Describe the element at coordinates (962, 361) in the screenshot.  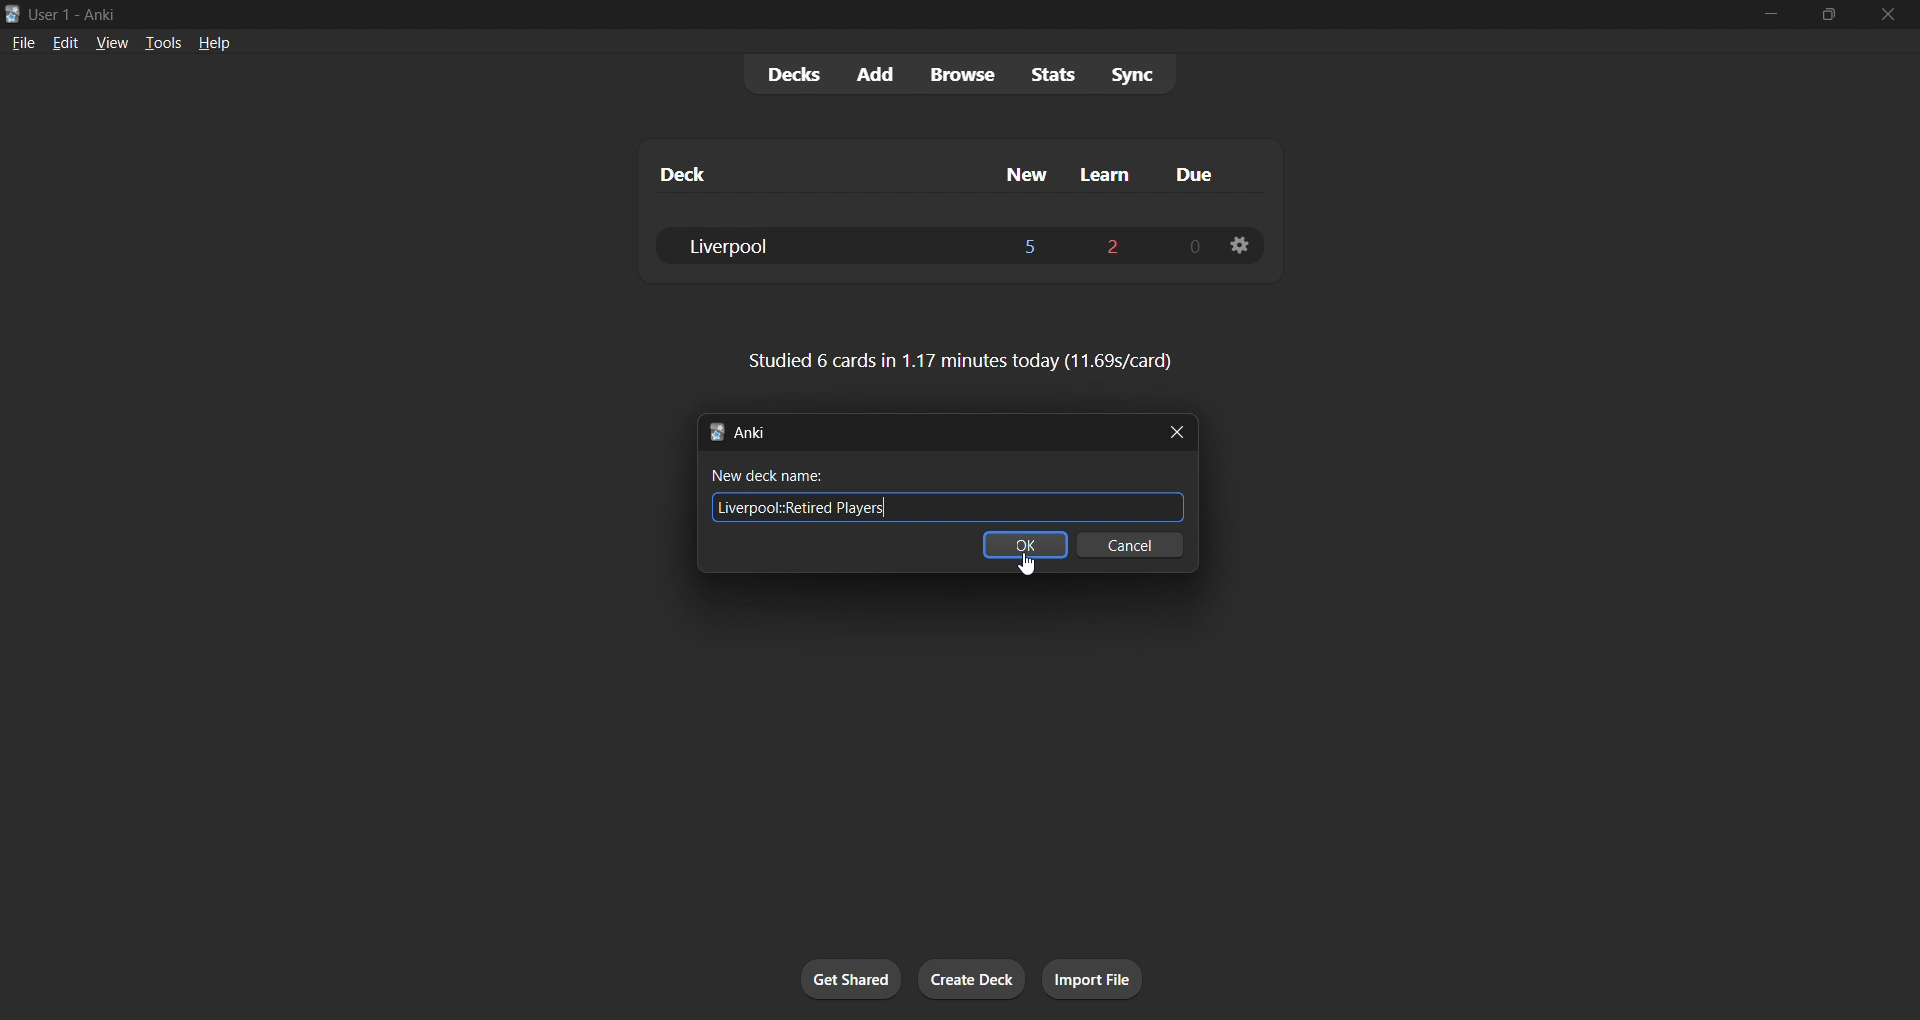
I see `card stats` at that location.